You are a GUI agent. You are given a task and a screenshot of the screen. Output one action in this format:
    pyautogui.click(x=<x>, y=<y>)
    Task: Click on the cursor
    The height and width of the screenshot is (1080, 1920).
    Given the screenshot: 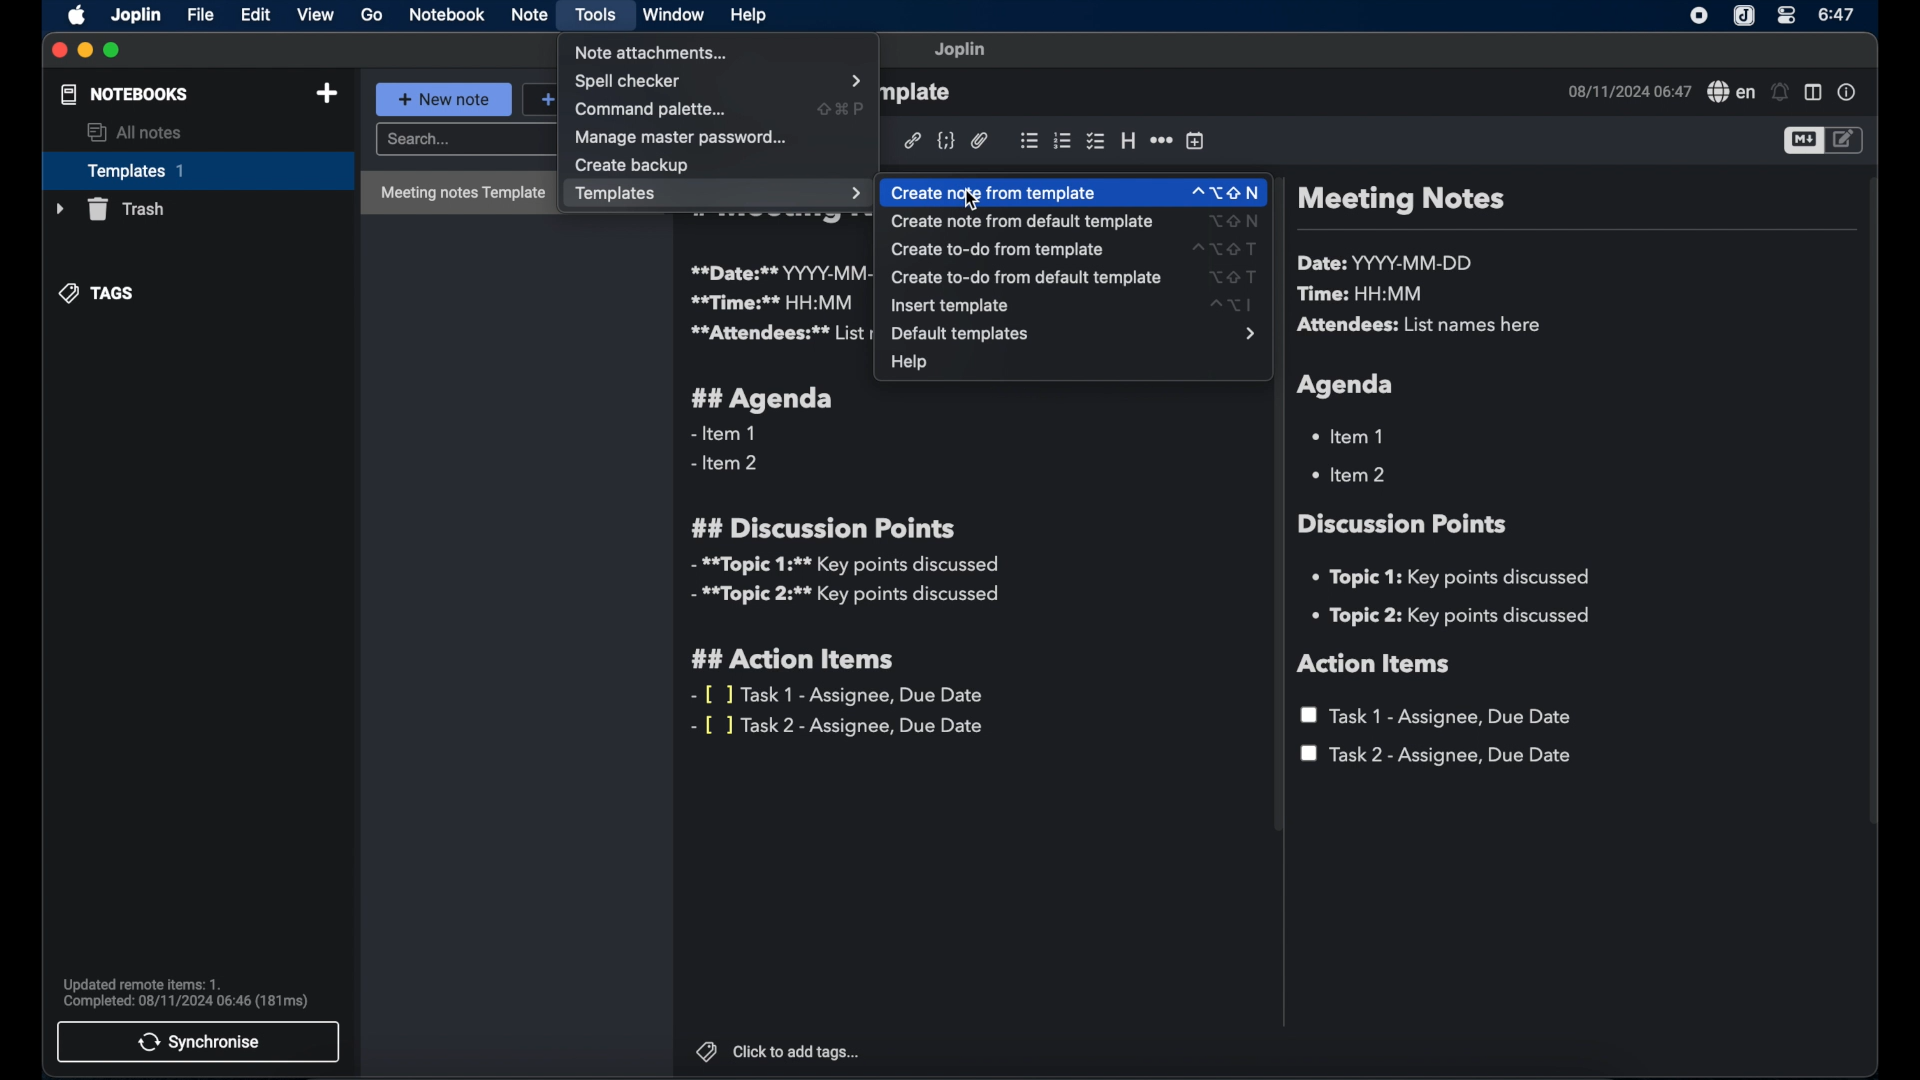 What is the action you would take?
    pyautogui.click(x=971, y=202)
    